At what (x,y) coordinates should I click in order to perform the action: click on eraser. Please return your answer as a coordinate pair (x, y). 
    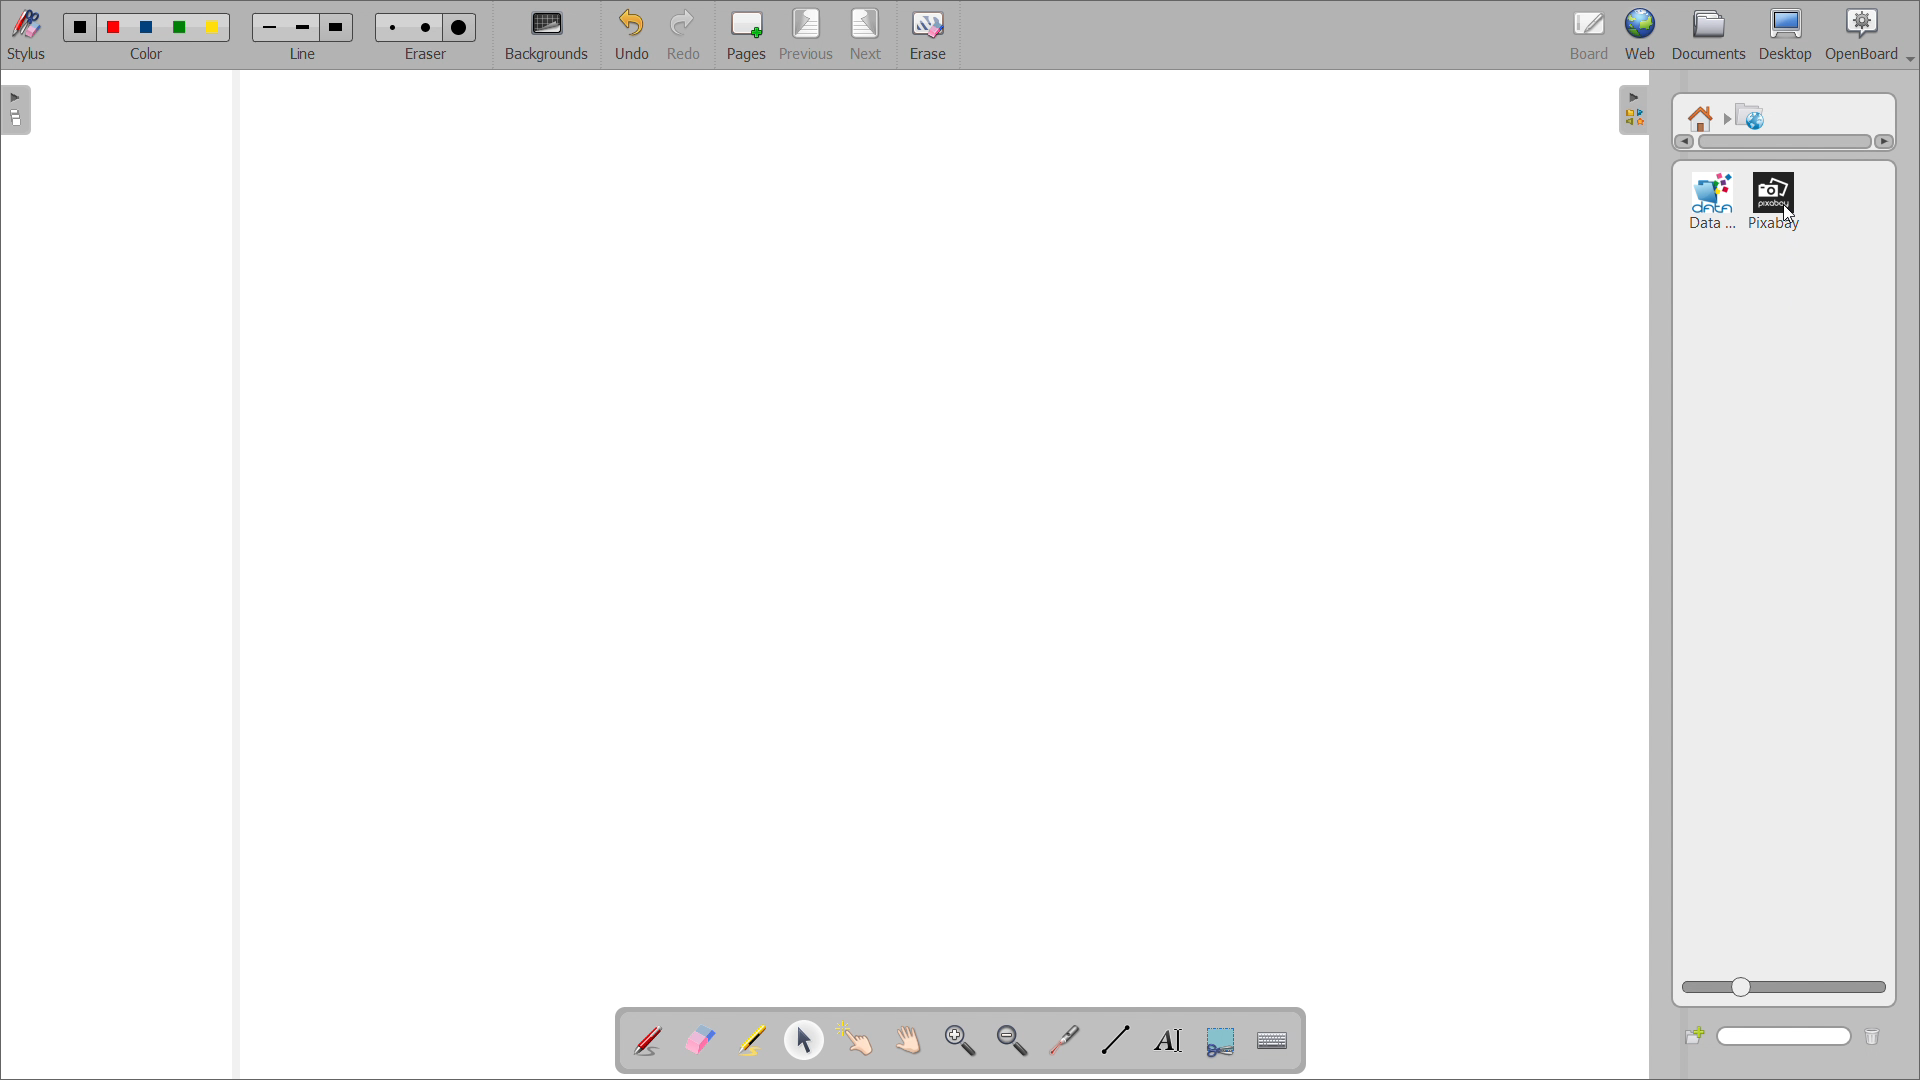
    Looking at the image, I should click on (429, 52).